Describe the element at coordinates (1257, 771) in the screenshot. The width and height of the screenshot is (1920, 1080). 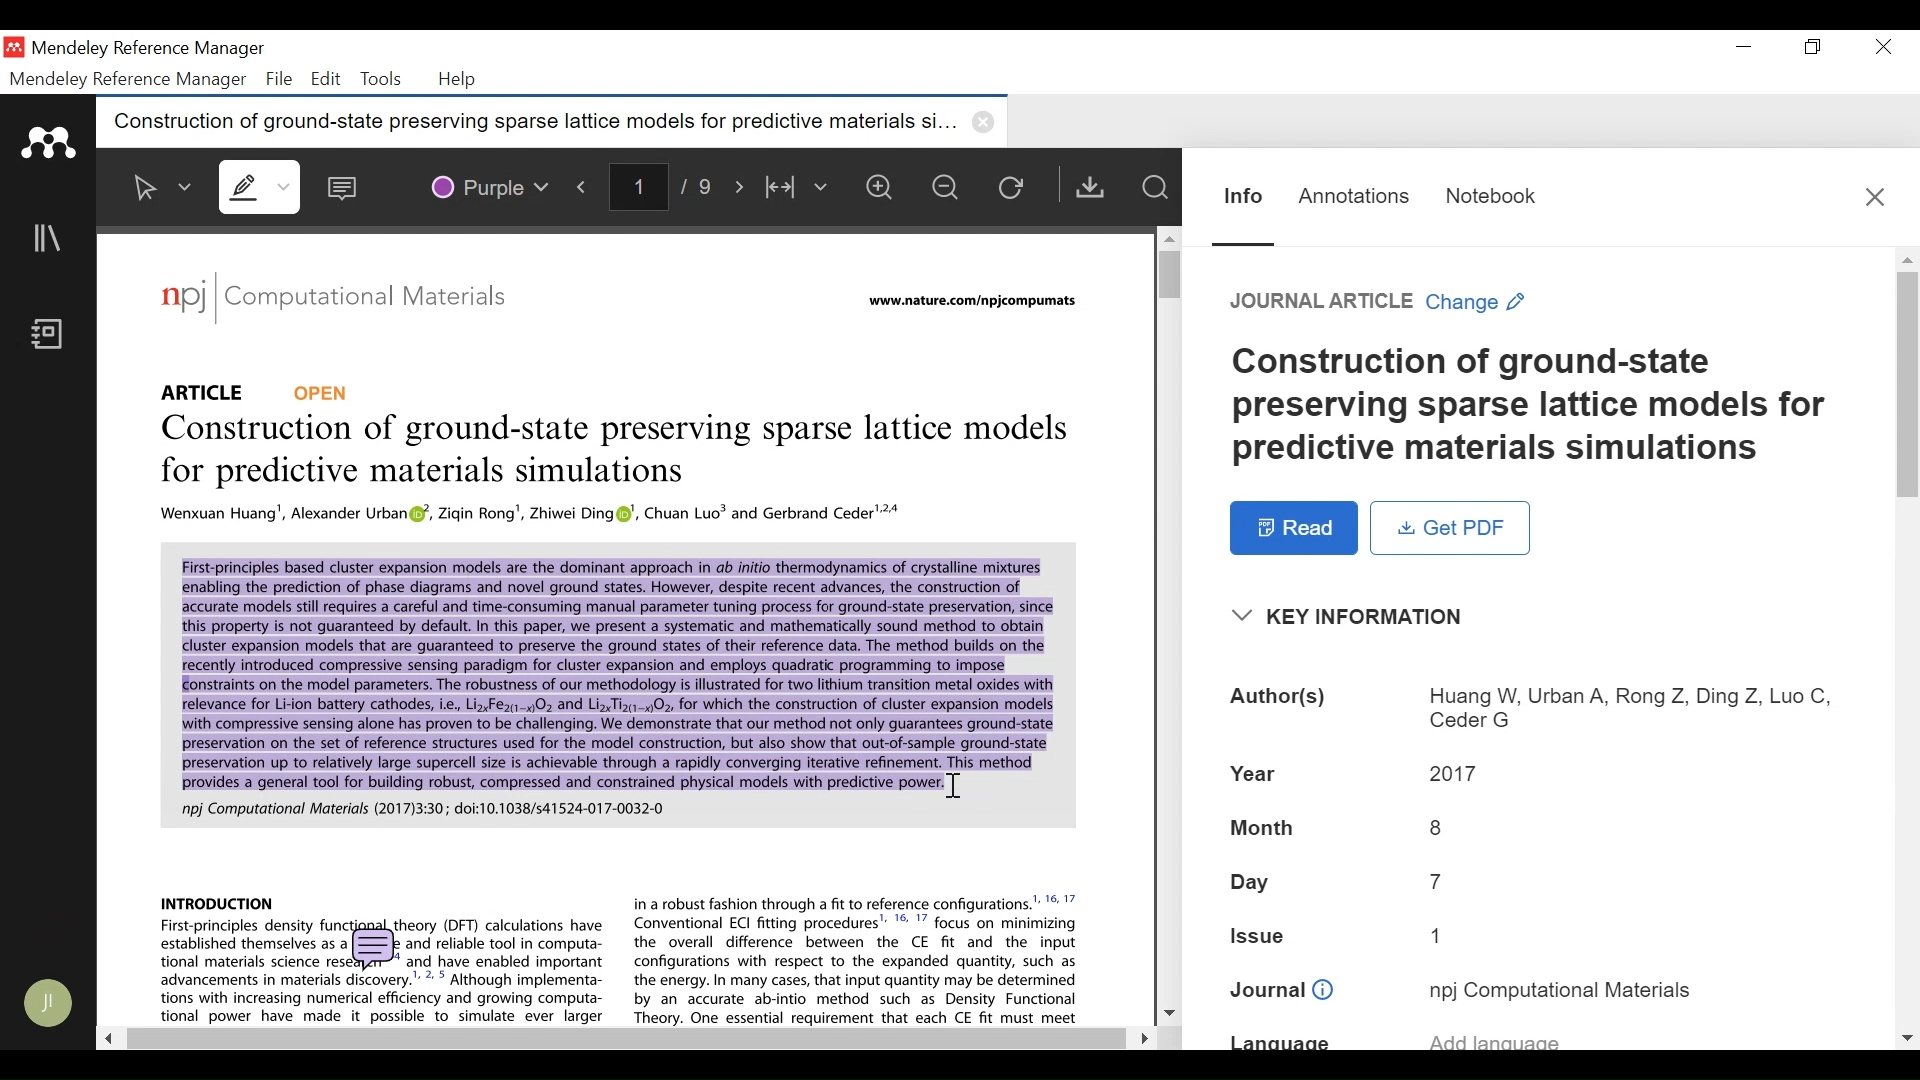
I see `Year` at that location.